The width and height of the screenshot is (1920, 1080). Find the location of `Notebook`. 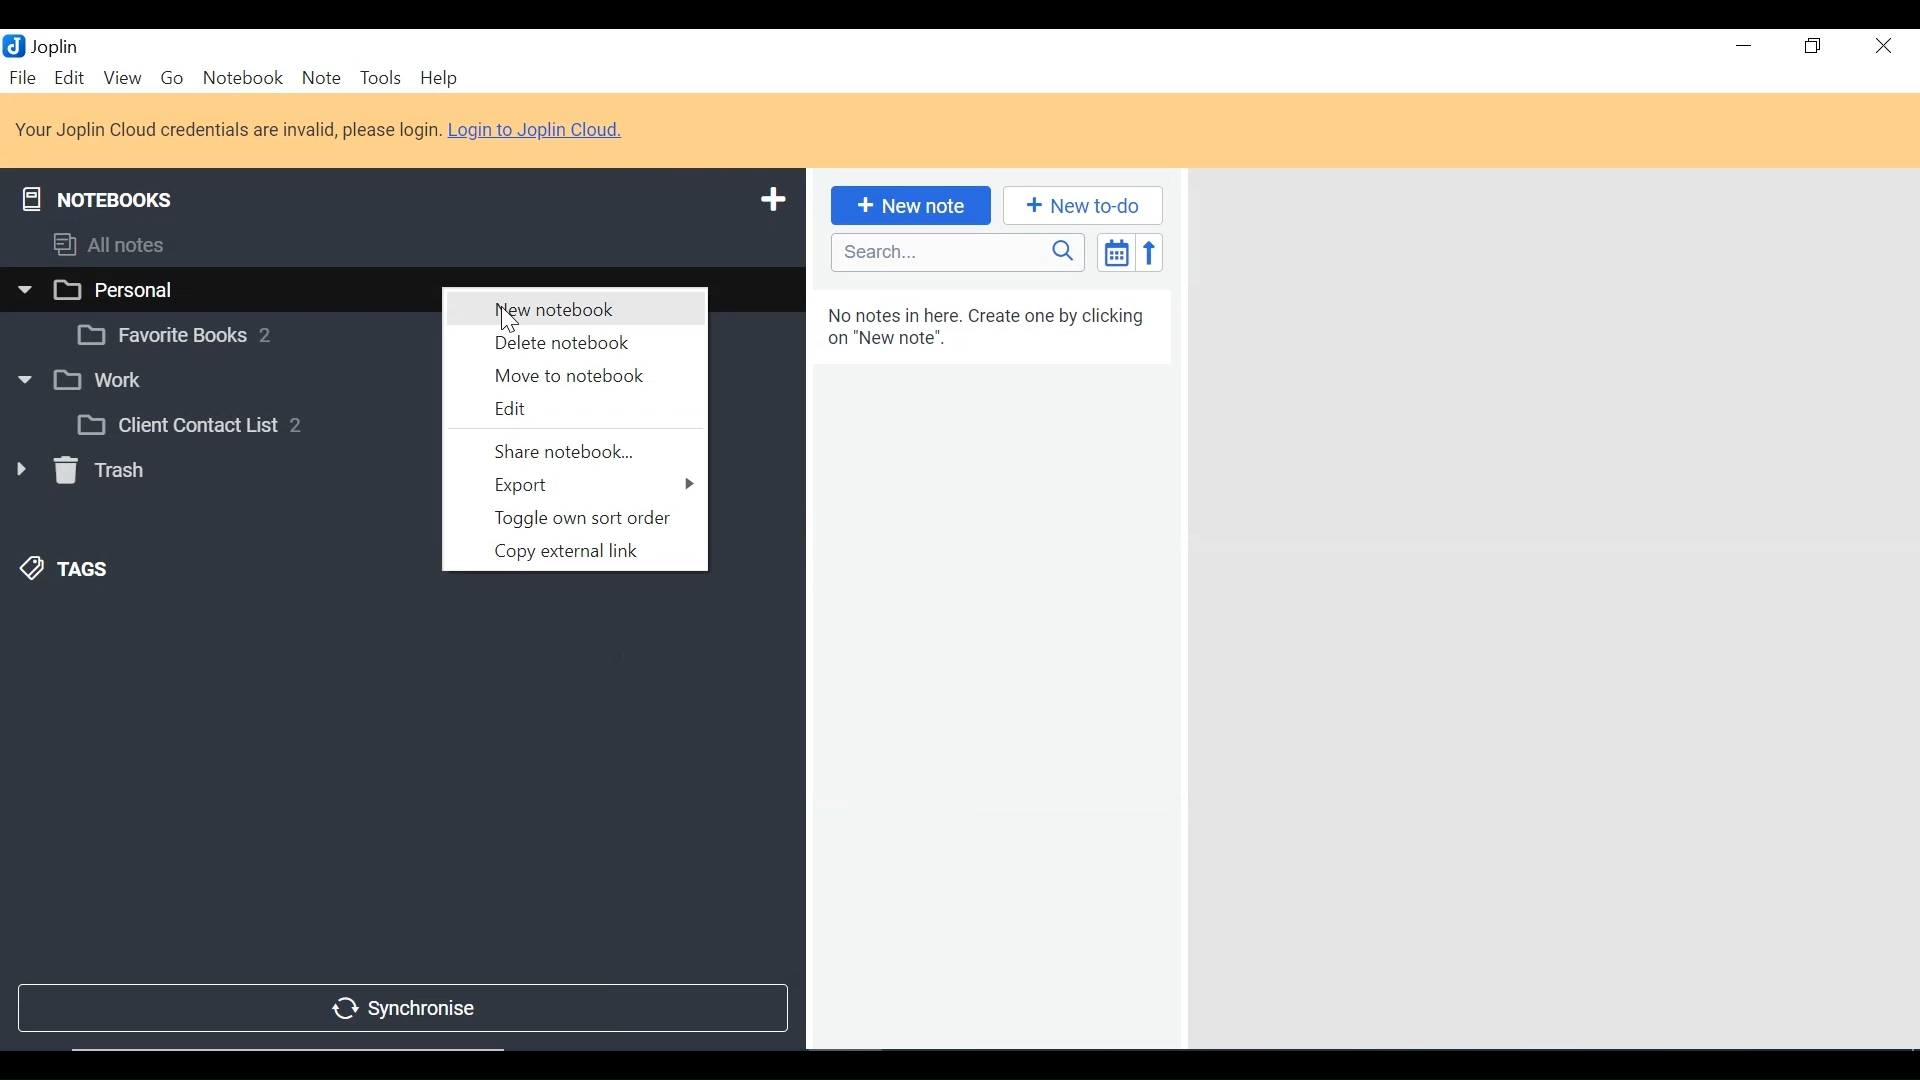

Notebook is located at coordinates (217, 288).